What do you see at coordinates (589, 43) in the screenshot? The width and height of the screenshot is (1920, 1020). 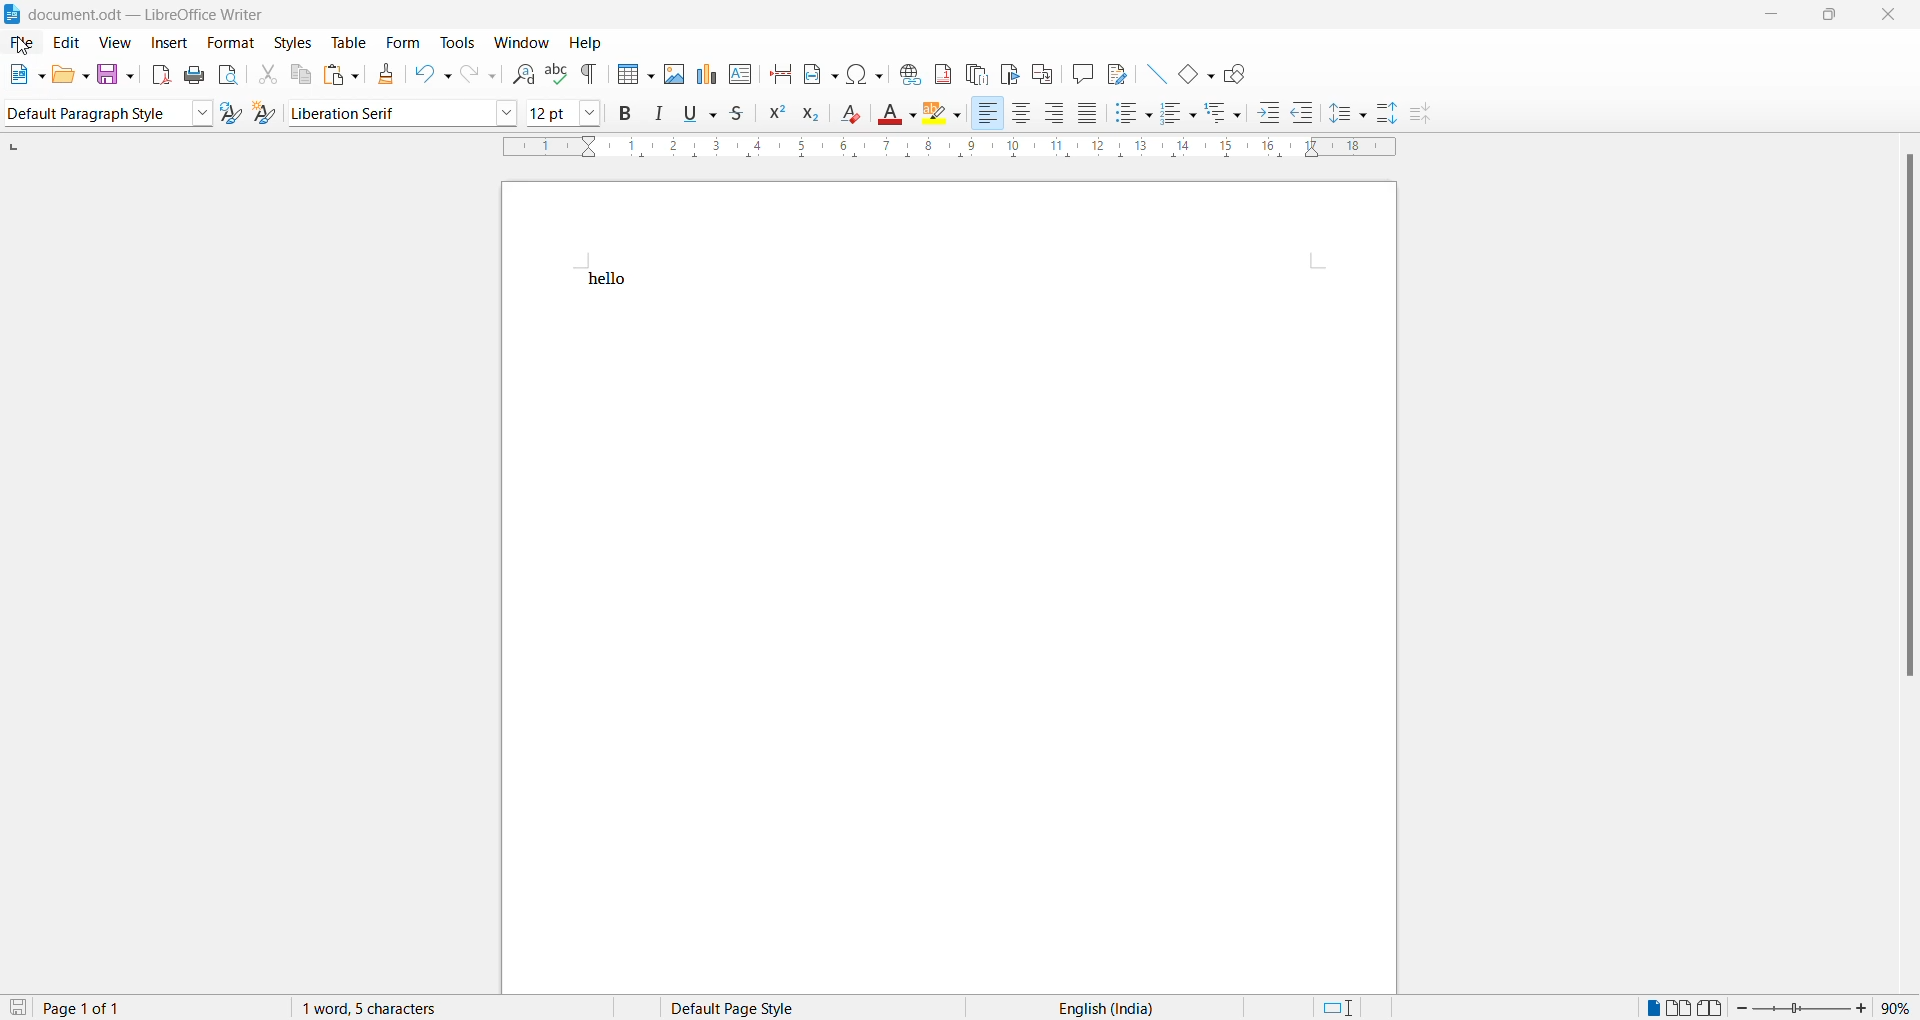 I see `Help` at bounding box center [589, 43].